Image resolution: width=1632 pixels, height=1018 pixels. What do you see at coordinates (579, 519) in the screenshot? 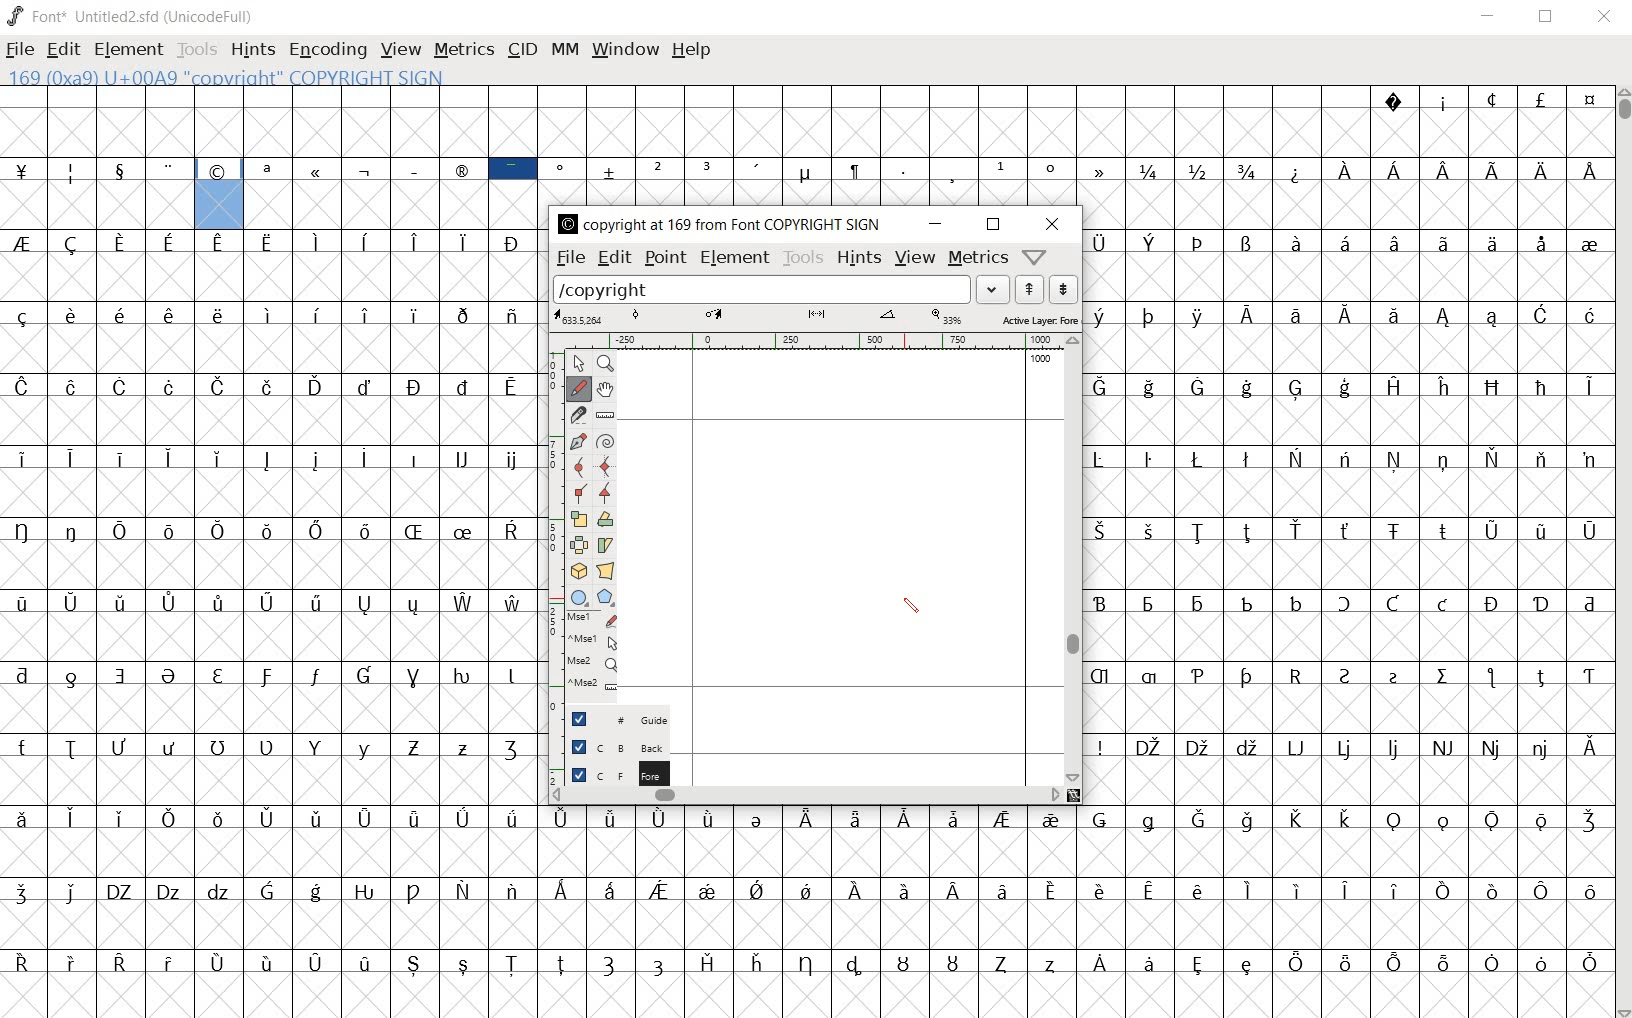
I see `scale the selection` at bounding box center [579, 519].